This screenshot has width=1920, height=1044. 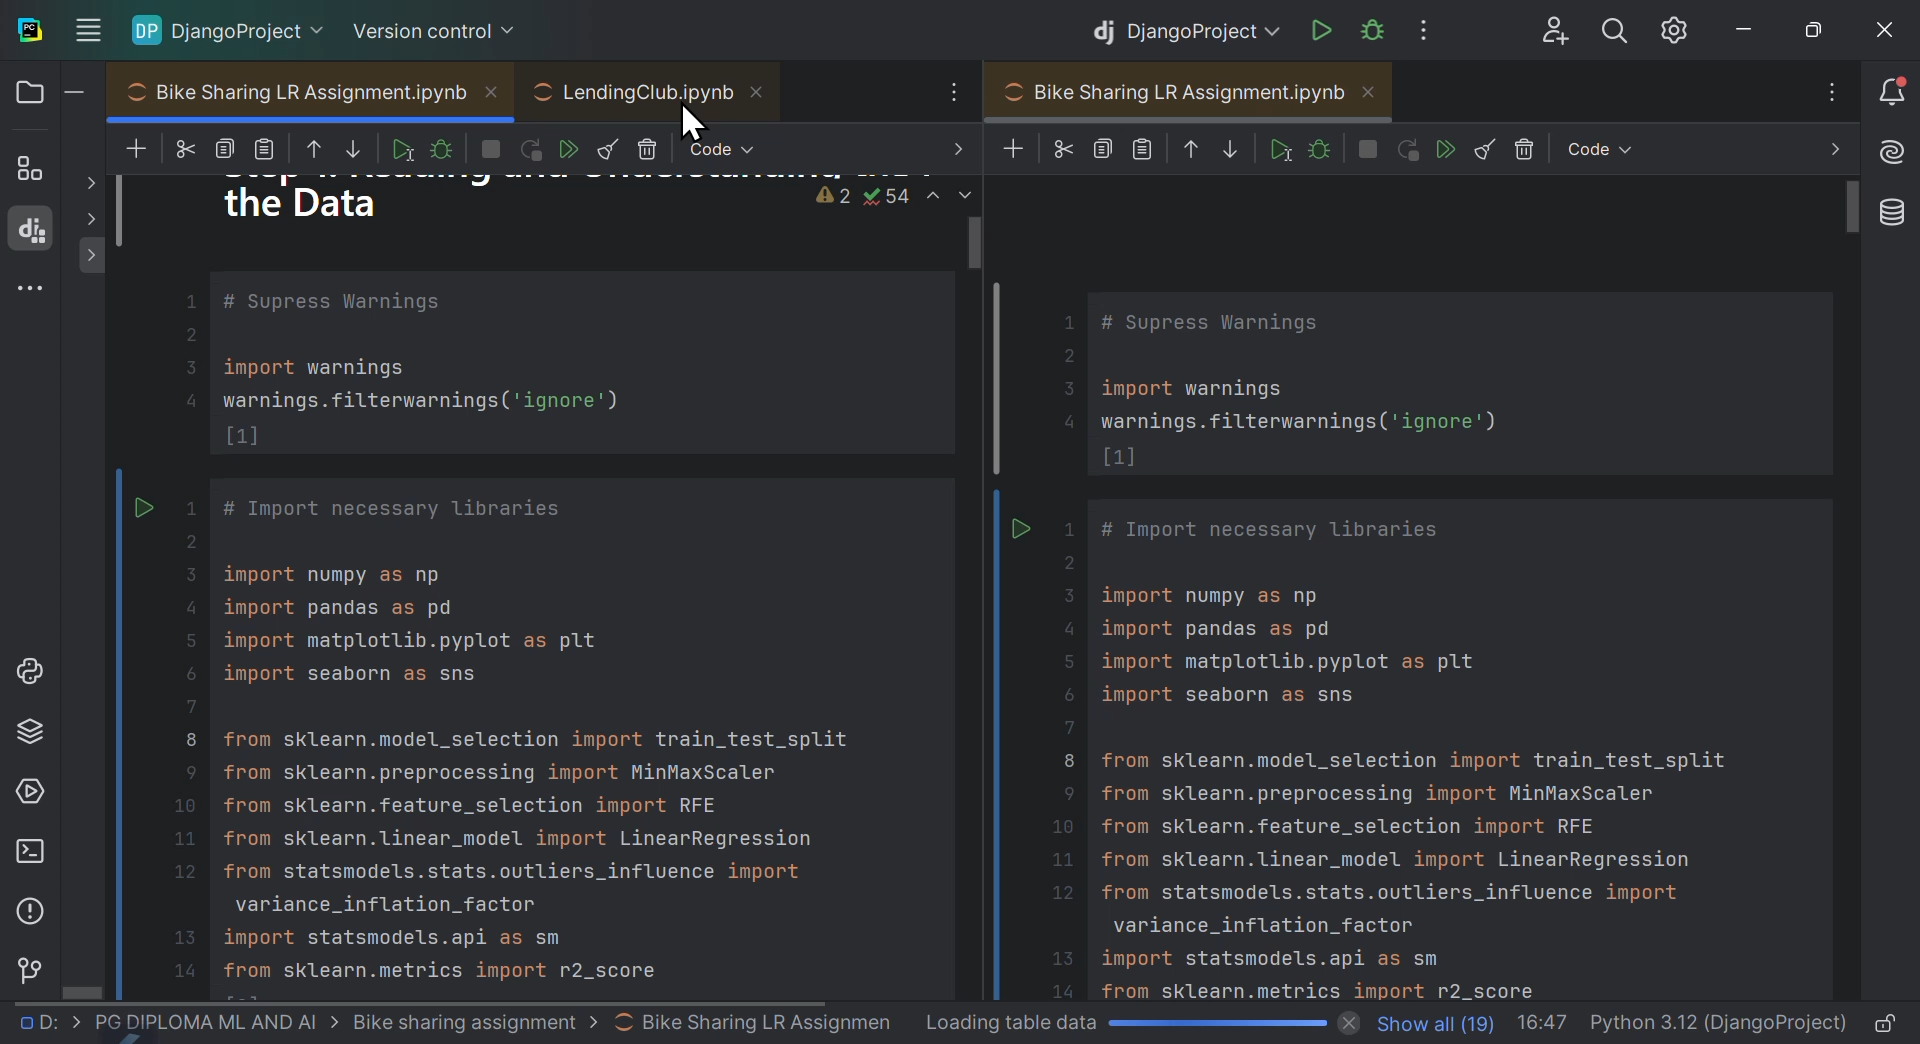 I want to click on Duplicate Bike sharing LR assignment, so click(x=1406, y=588).